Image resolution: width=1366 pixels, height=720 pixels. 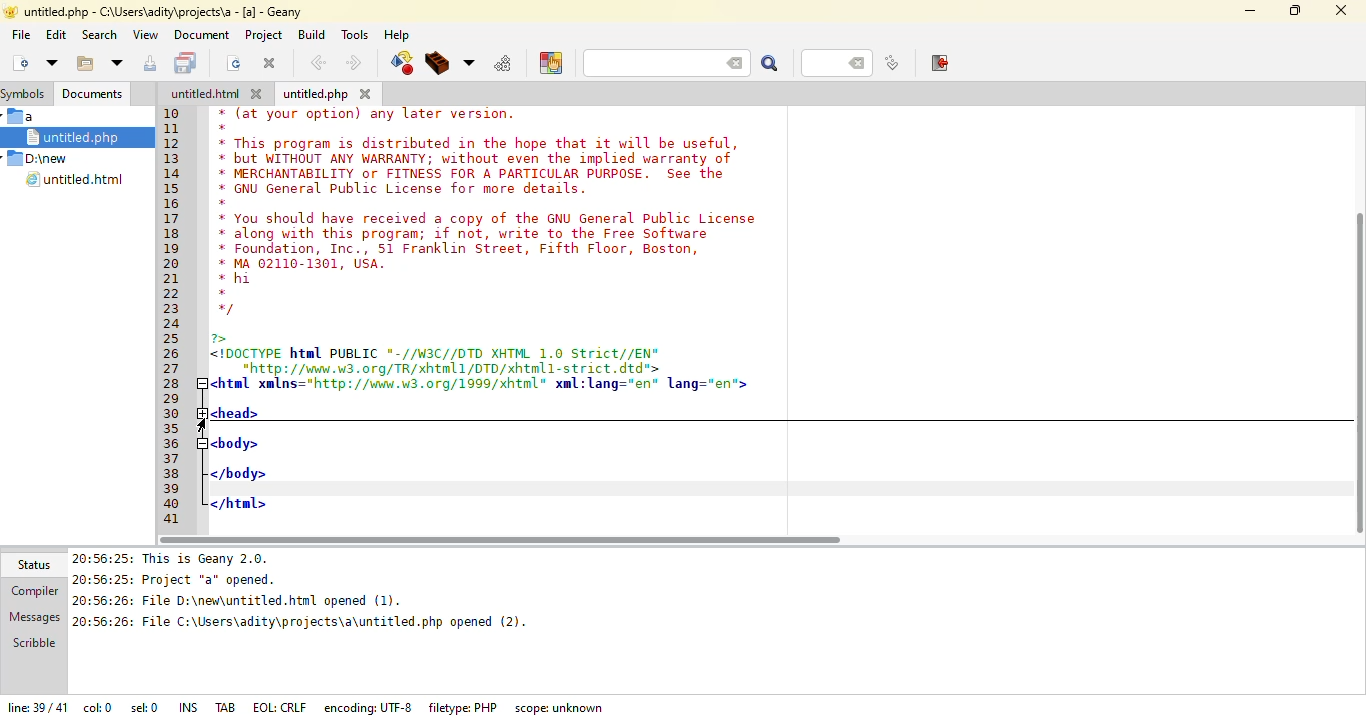 What do you see at coordinates (56, 34) in the screenshot?
I see `edit` at bounding box center [56, 34].